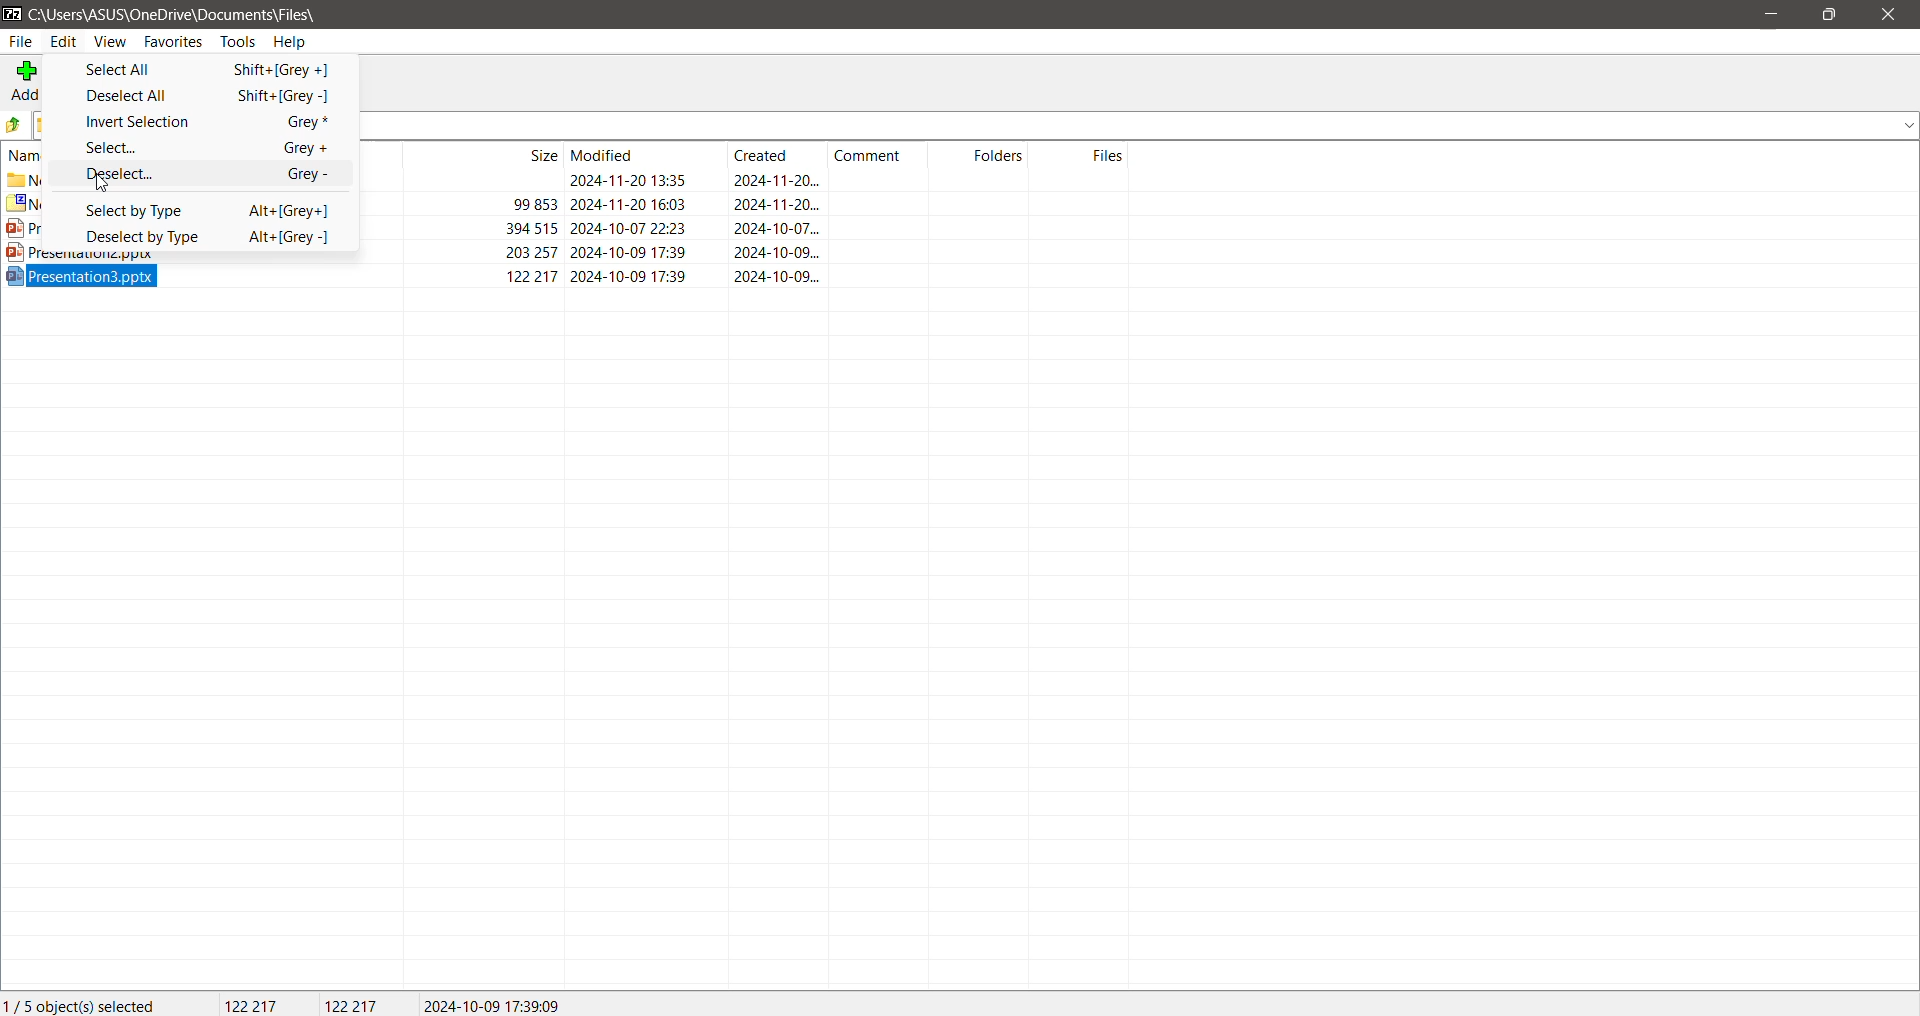  What do you see at coordinates (12, 12) in the screenshot?
I see `Application Logo` at bounding box center [12, 12].